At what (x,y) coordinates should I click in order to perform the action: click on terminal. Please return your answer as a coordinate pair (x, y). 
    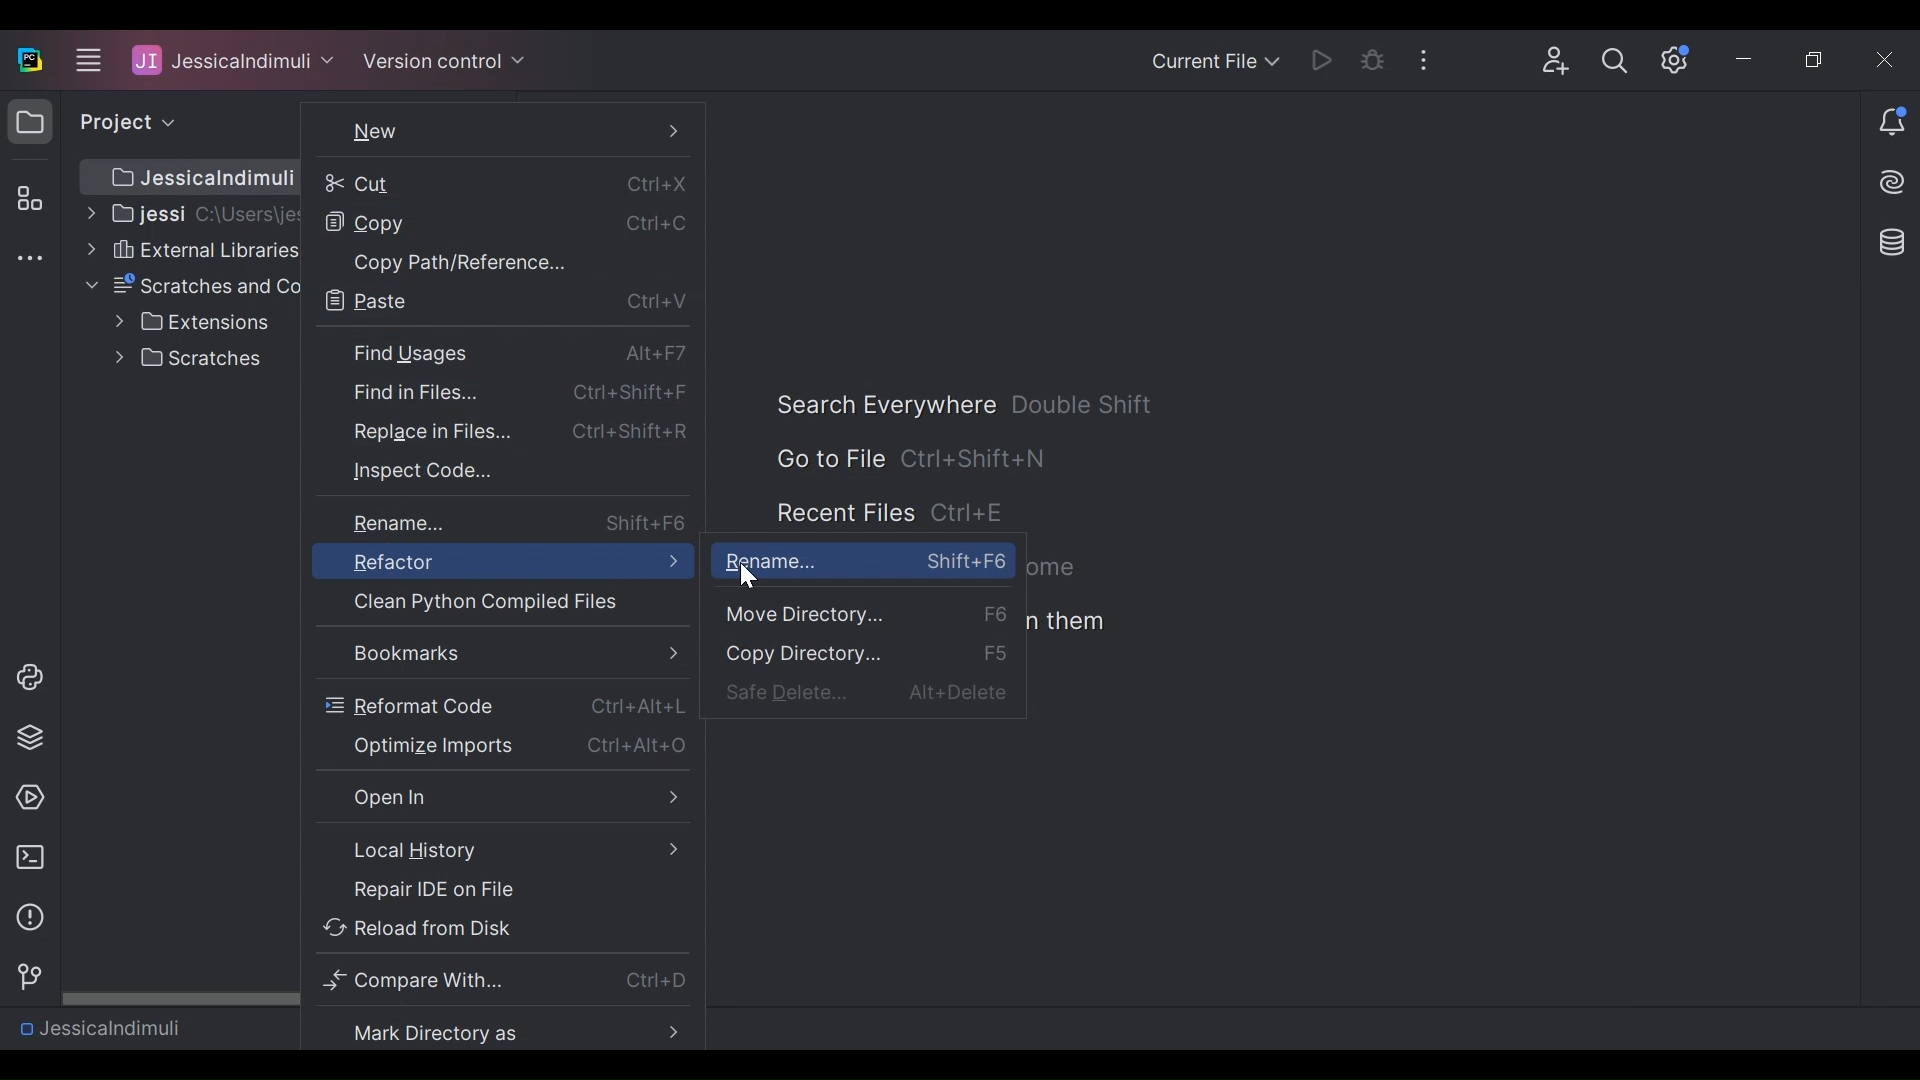
    Looking at the image, I should click on (24, 858).